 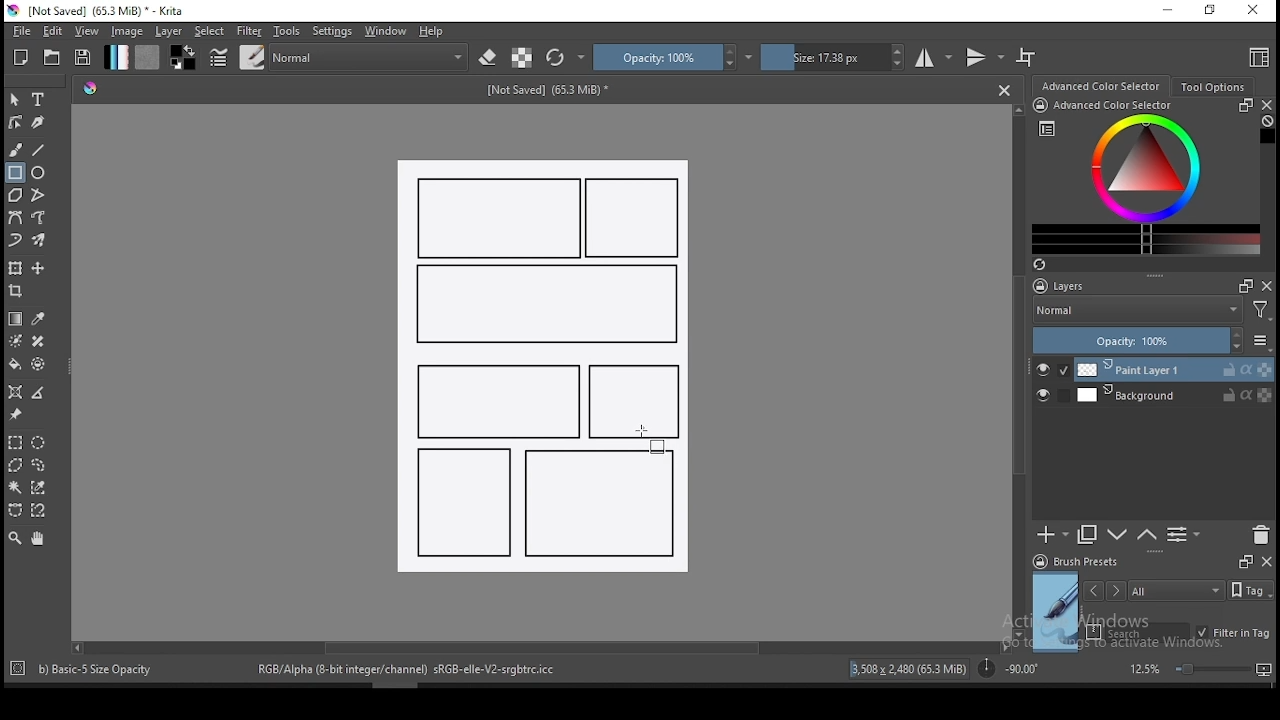 What do you see at coordinates (38, 193) in the screenshot?
I see `polyline tool` at bounding box center [38, 193].